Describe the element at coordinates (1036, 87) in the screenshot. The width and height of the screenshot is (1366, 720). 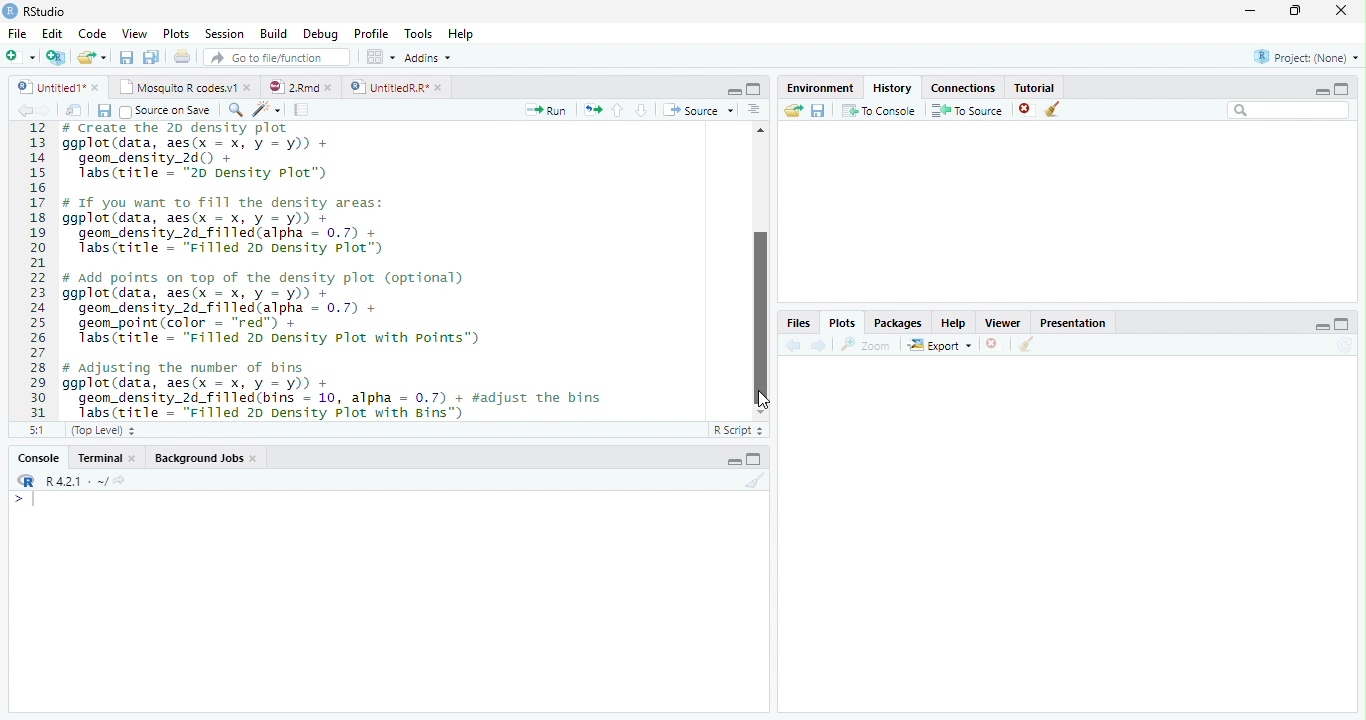
I see `Tutorial` at that location.